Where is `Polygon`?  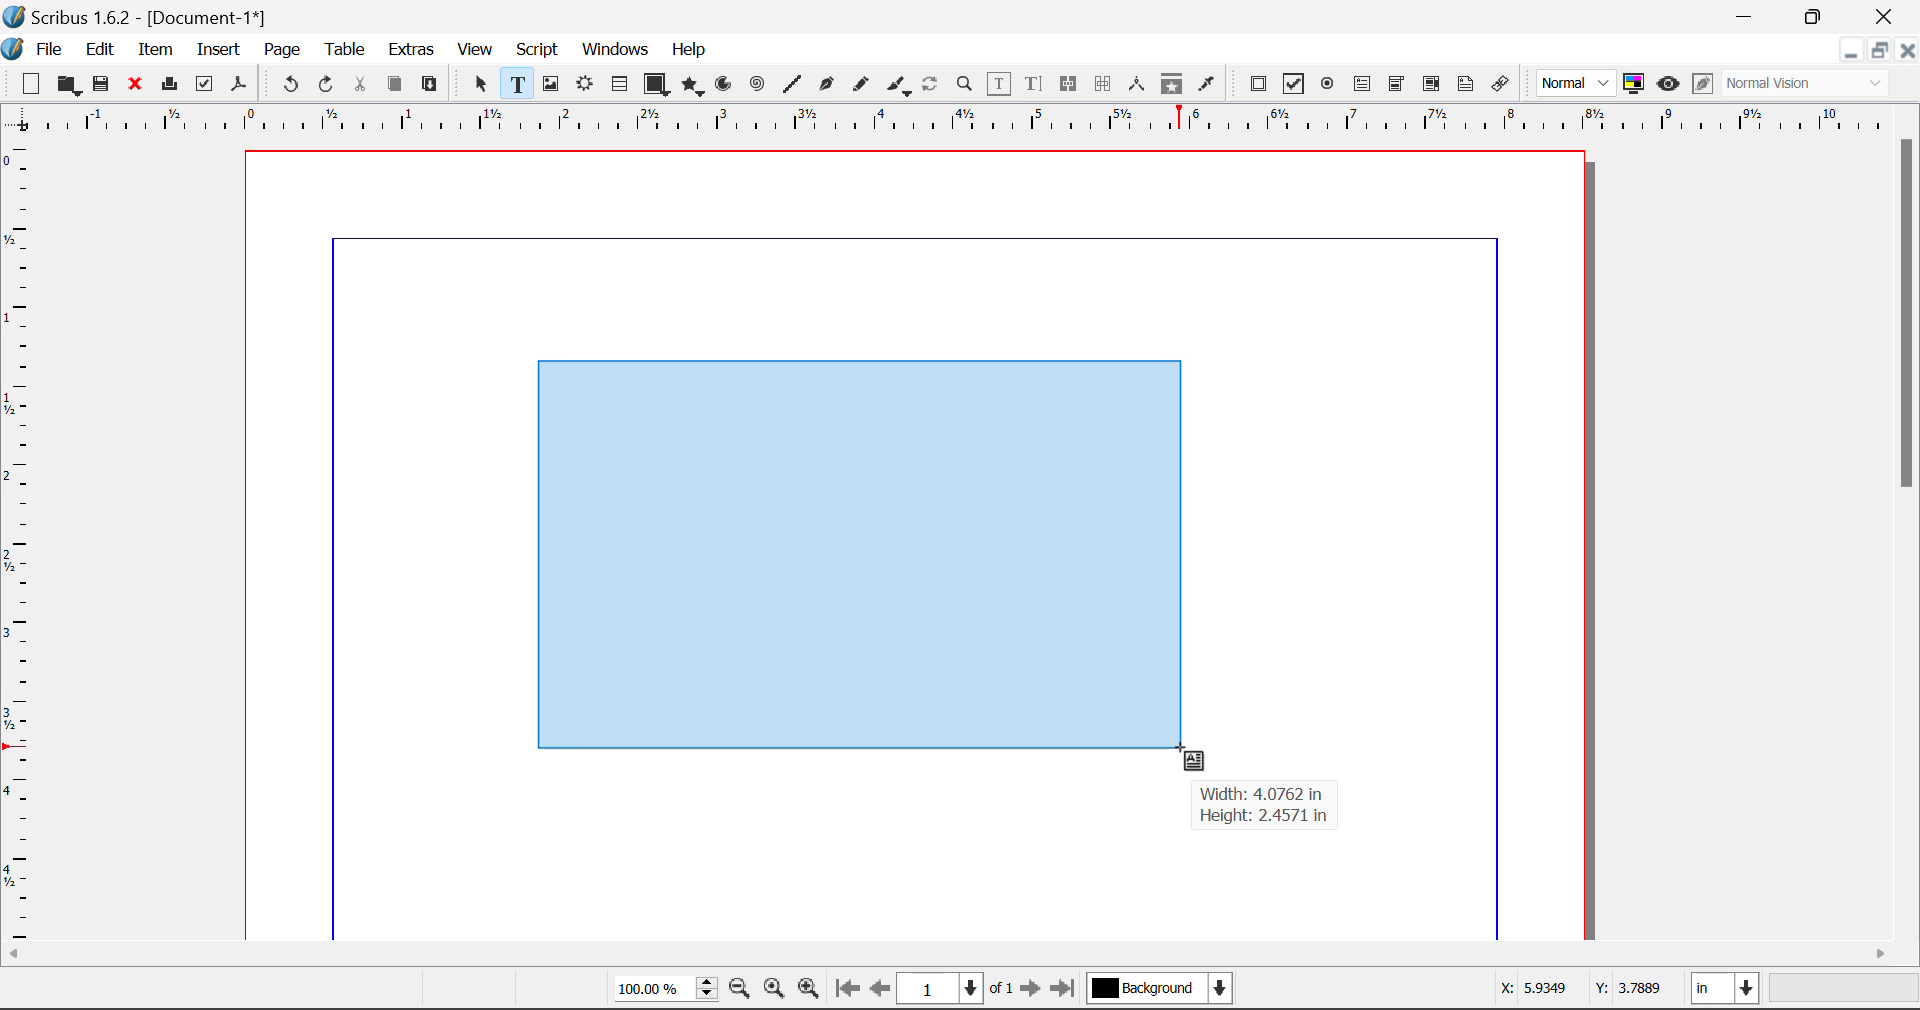
Polygon is located at coordinates (694, 86).